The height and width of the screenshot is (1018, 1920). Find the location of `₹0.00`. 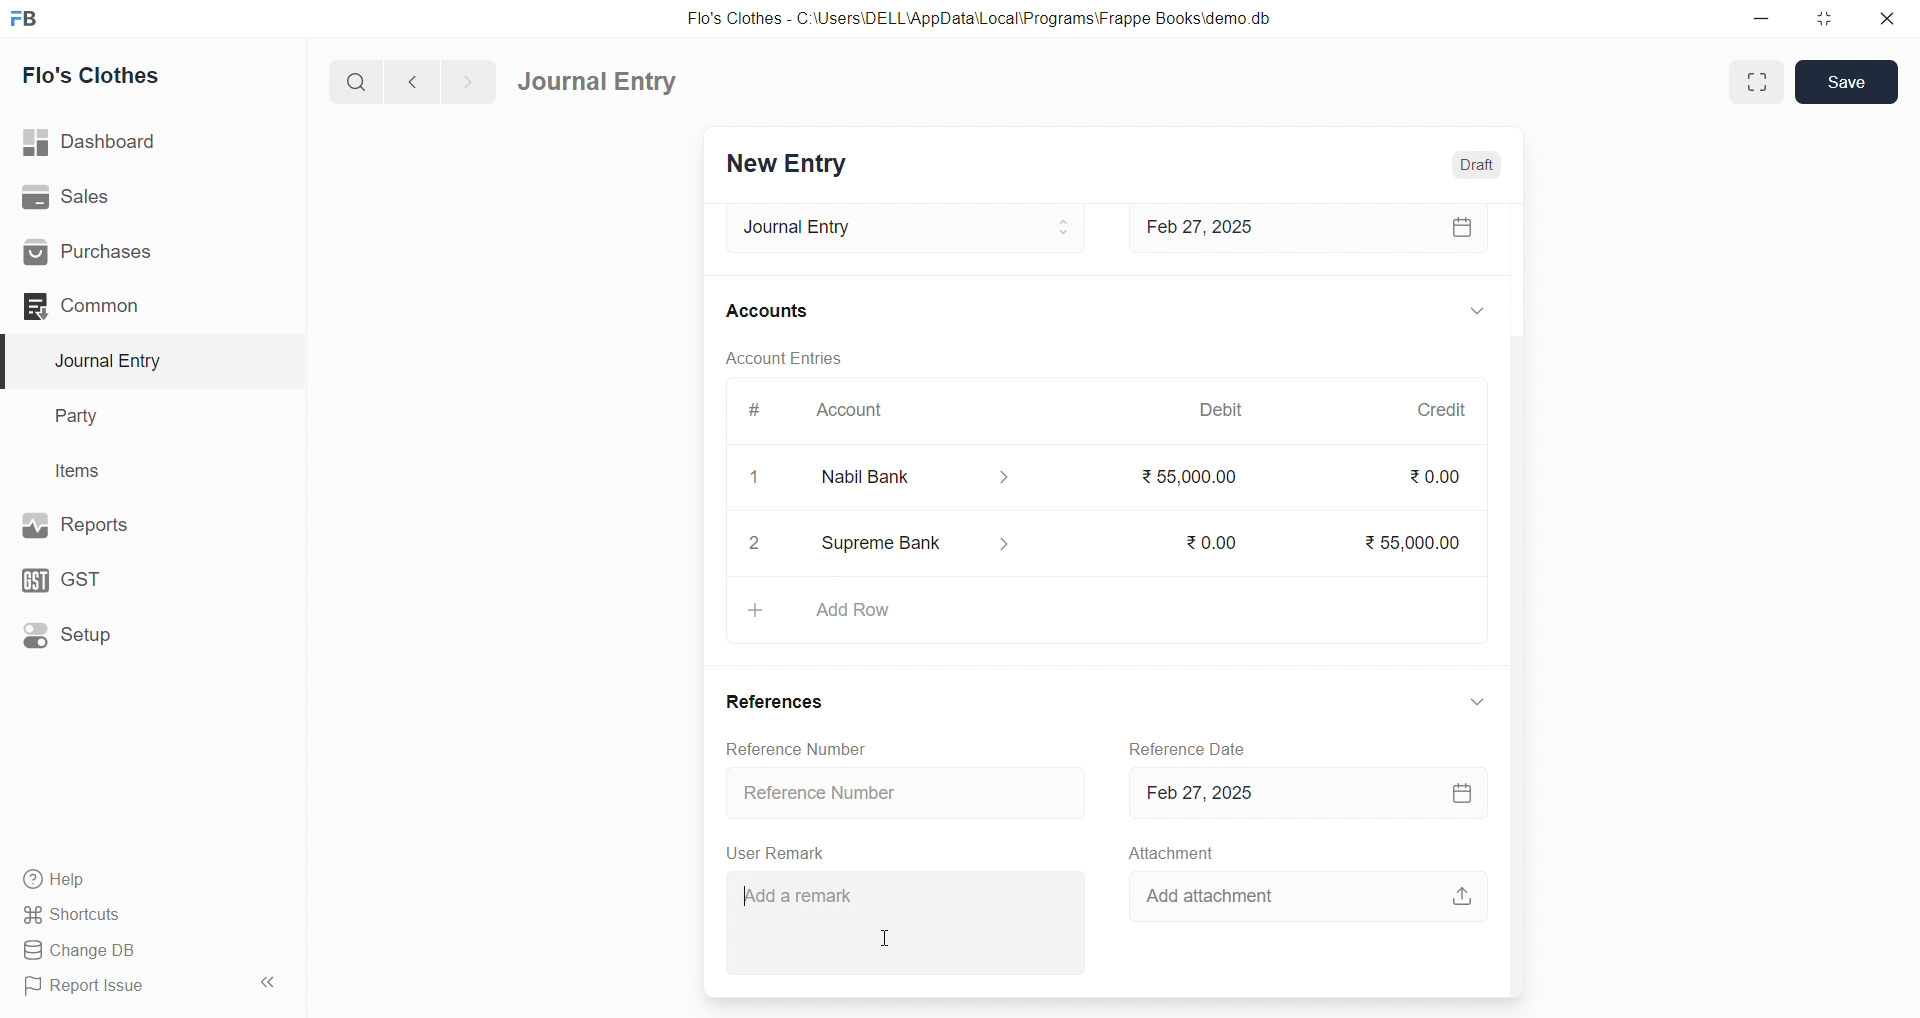

₹0.00 is located at coordinates (1430, 476).